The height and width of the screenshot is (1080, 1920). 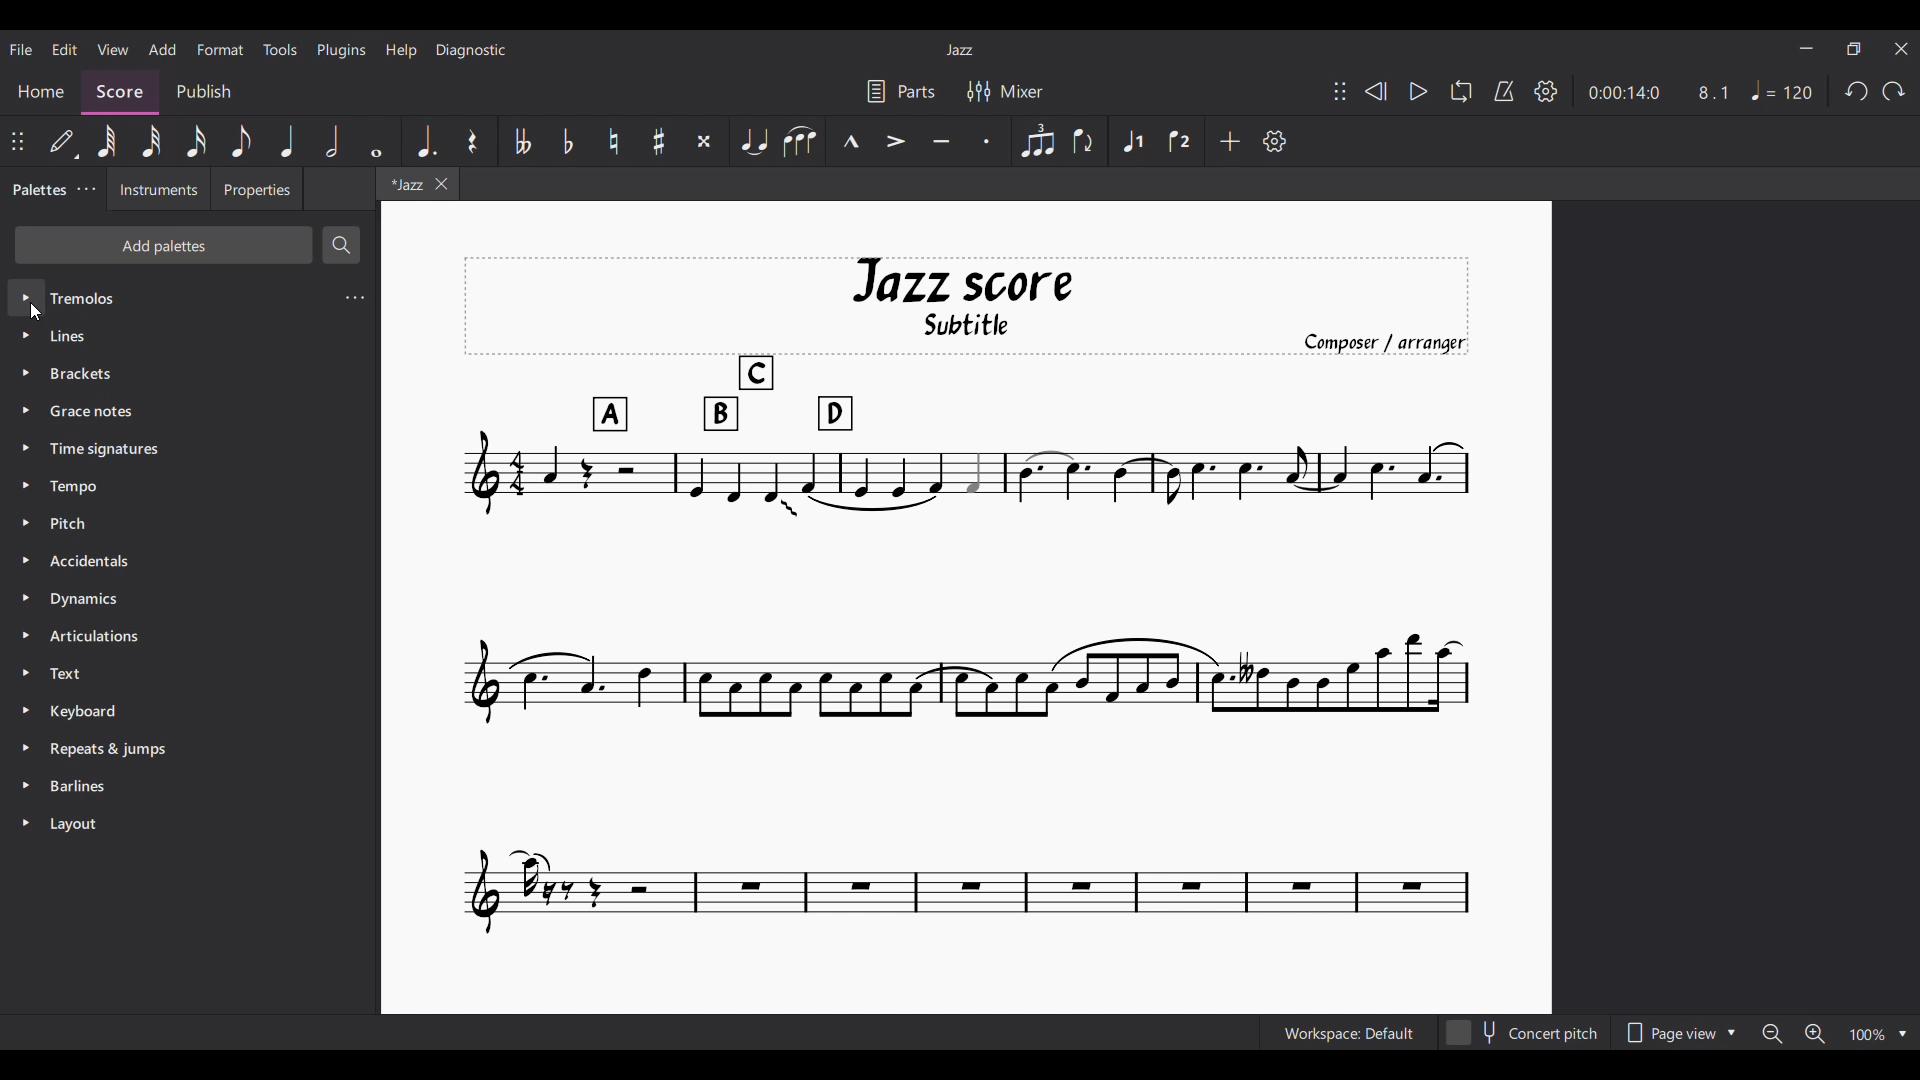 What do you see at coordinates (474, 140) in the screenshot?
I see `Rest` at bounding box center [474, 140].